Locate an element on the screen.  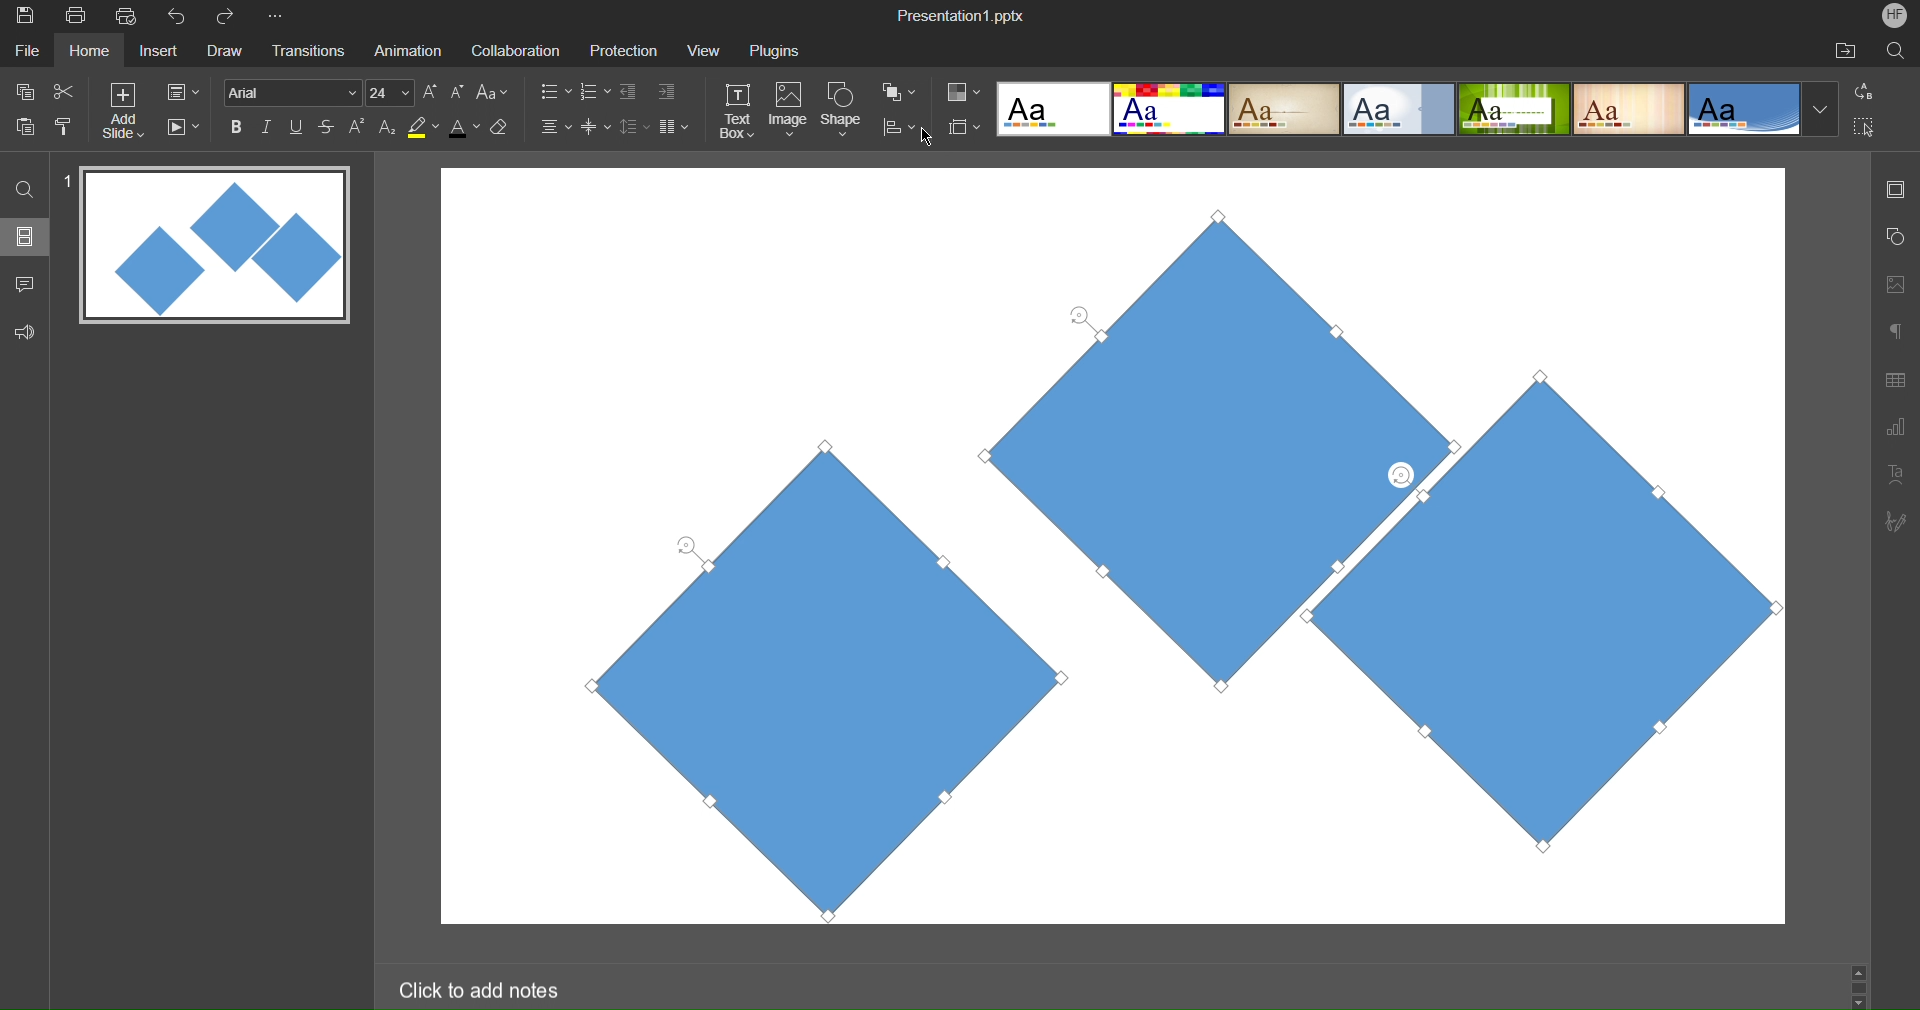
View is located at coordinates (698, 50).